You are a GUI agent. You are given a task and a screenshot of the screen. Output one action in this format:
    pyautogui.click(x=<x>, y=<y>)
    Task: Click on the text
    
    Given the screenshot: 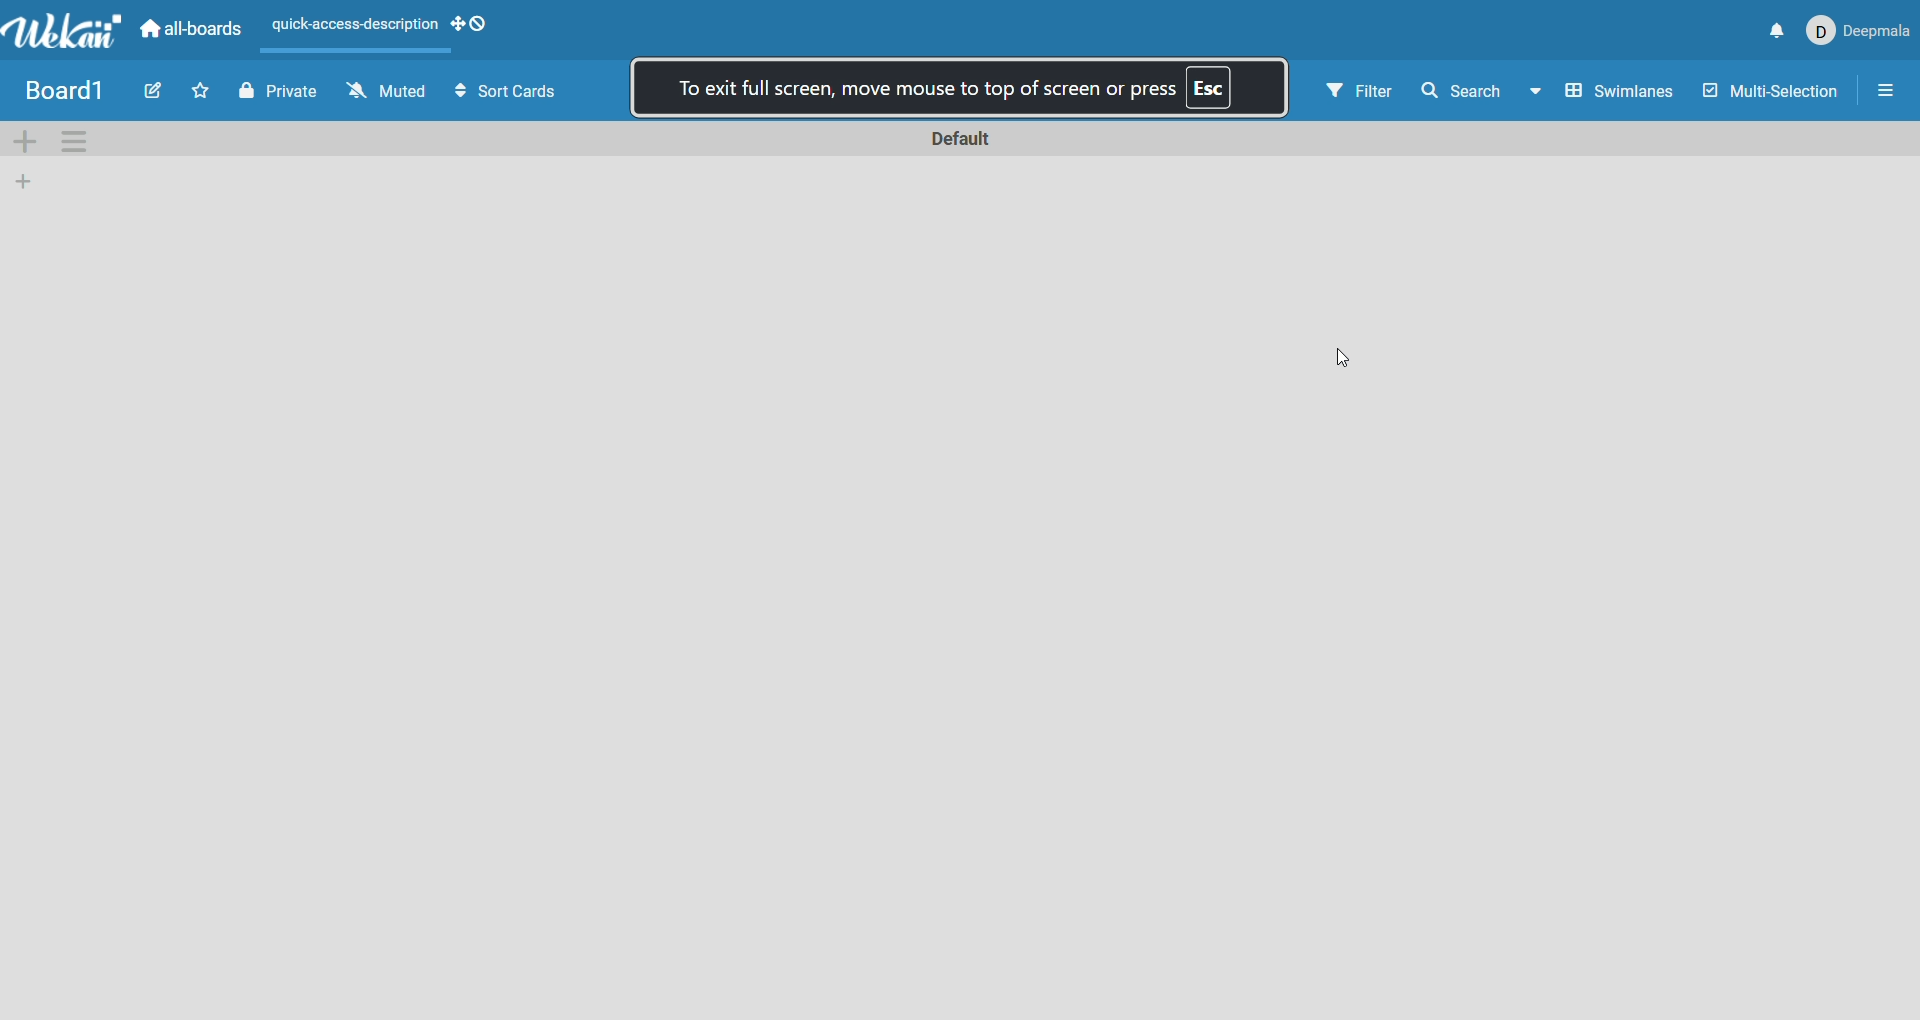 What is the action you would take?
    pyautogui.click(x=965, y=85)
    